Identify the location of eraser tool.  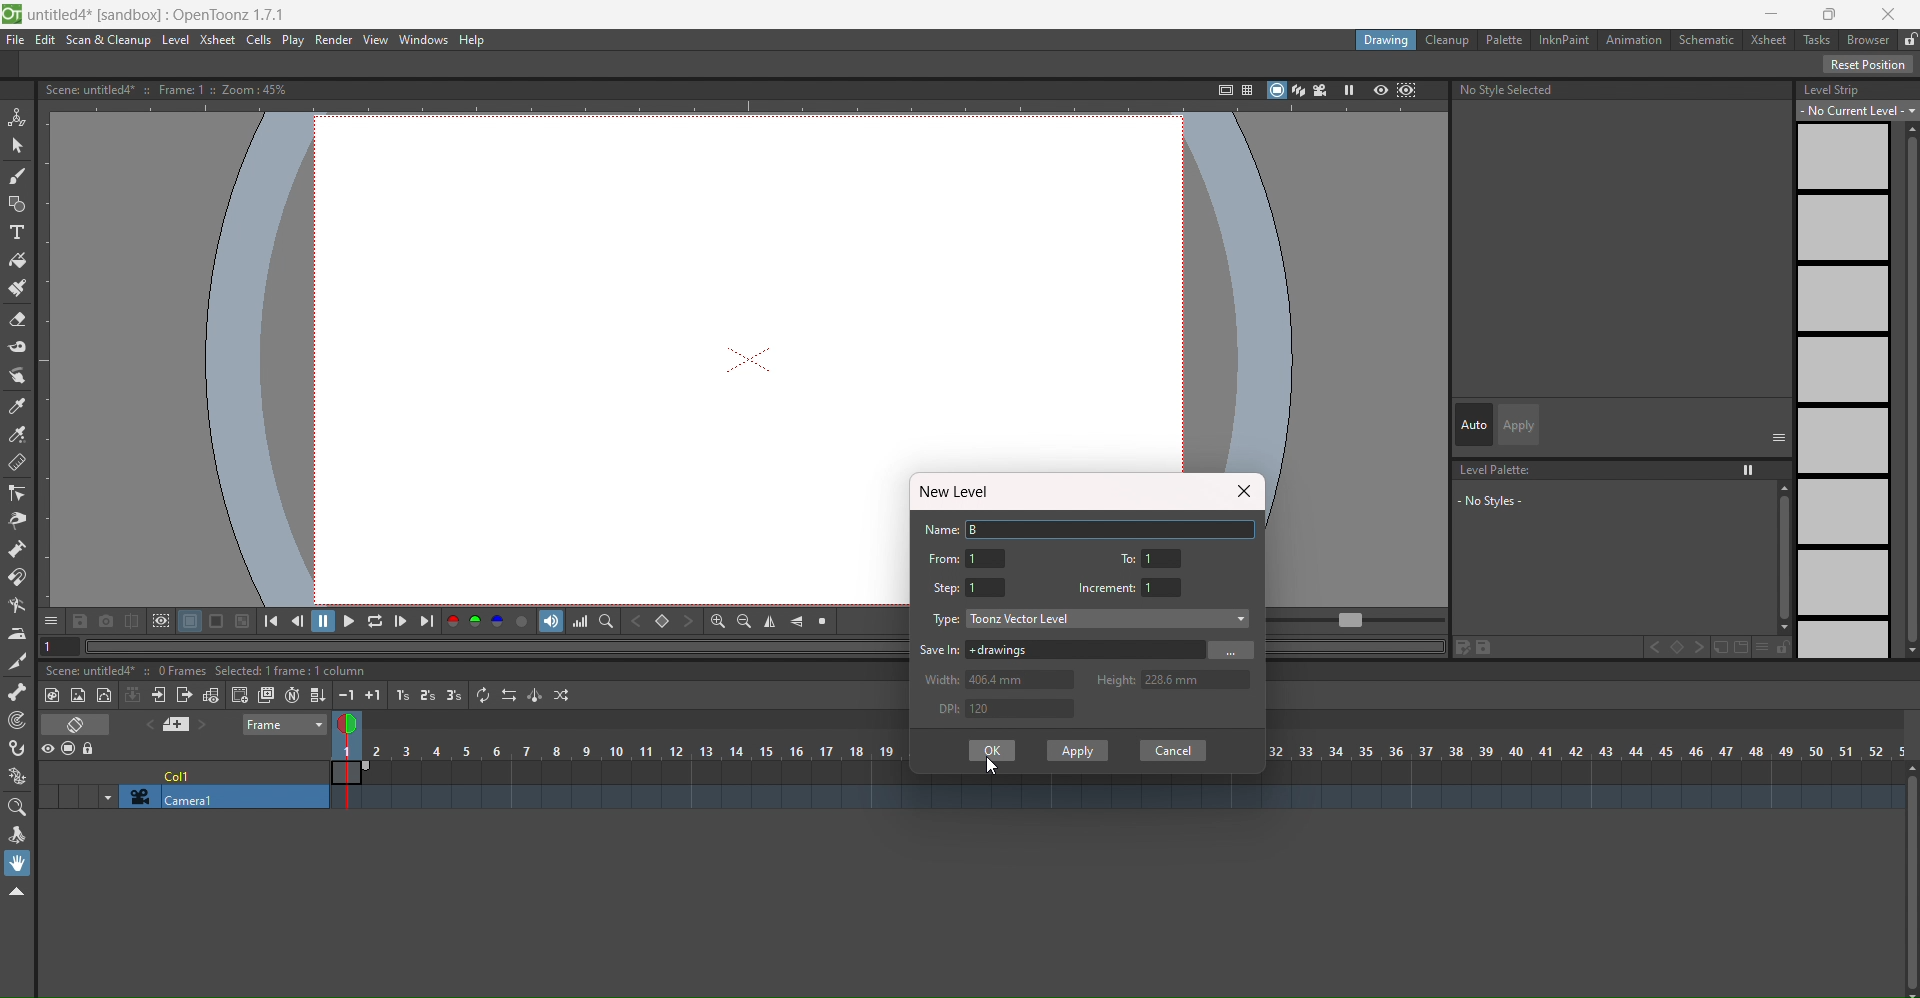
(18, 319).